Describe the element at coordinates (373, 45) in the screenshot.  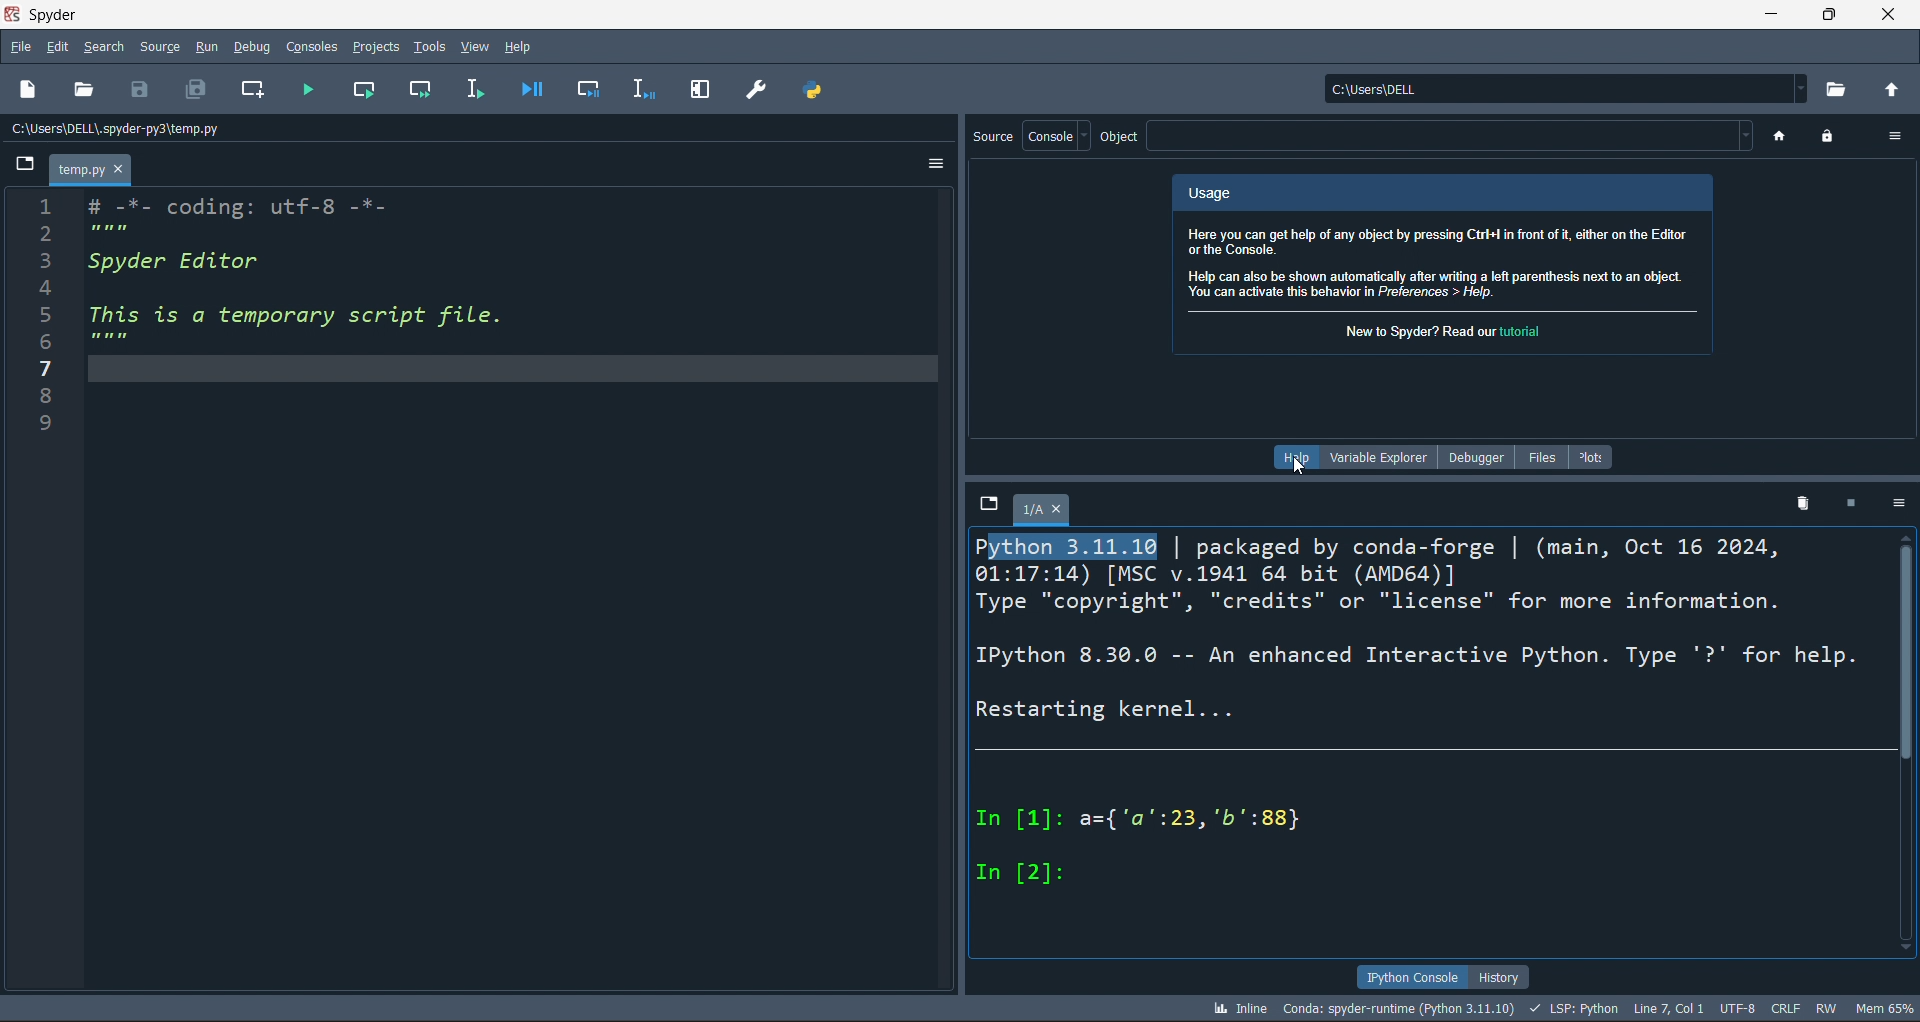
I see `projects` at that location.